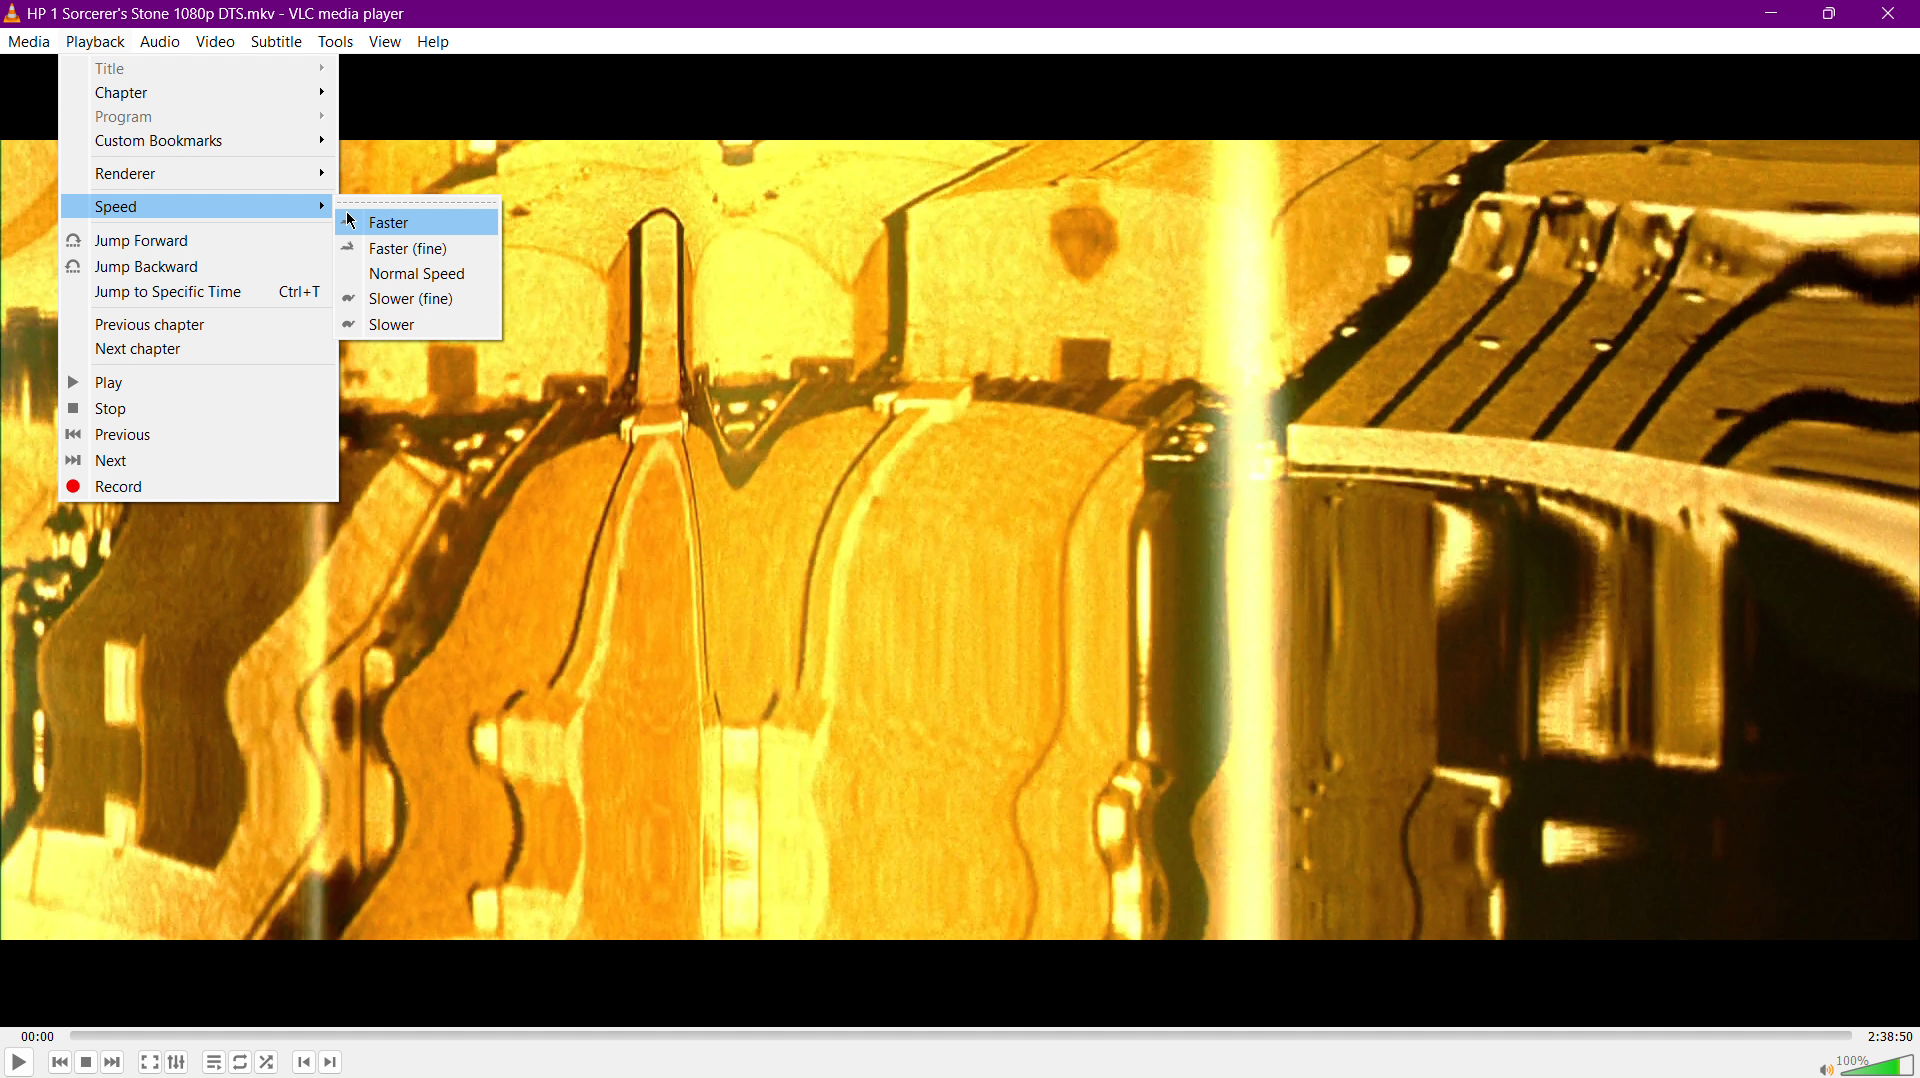 The image size is (1920, 1078). Describe the element at coordinates (204, 117) in the screenshot. I see `Program` at that location.